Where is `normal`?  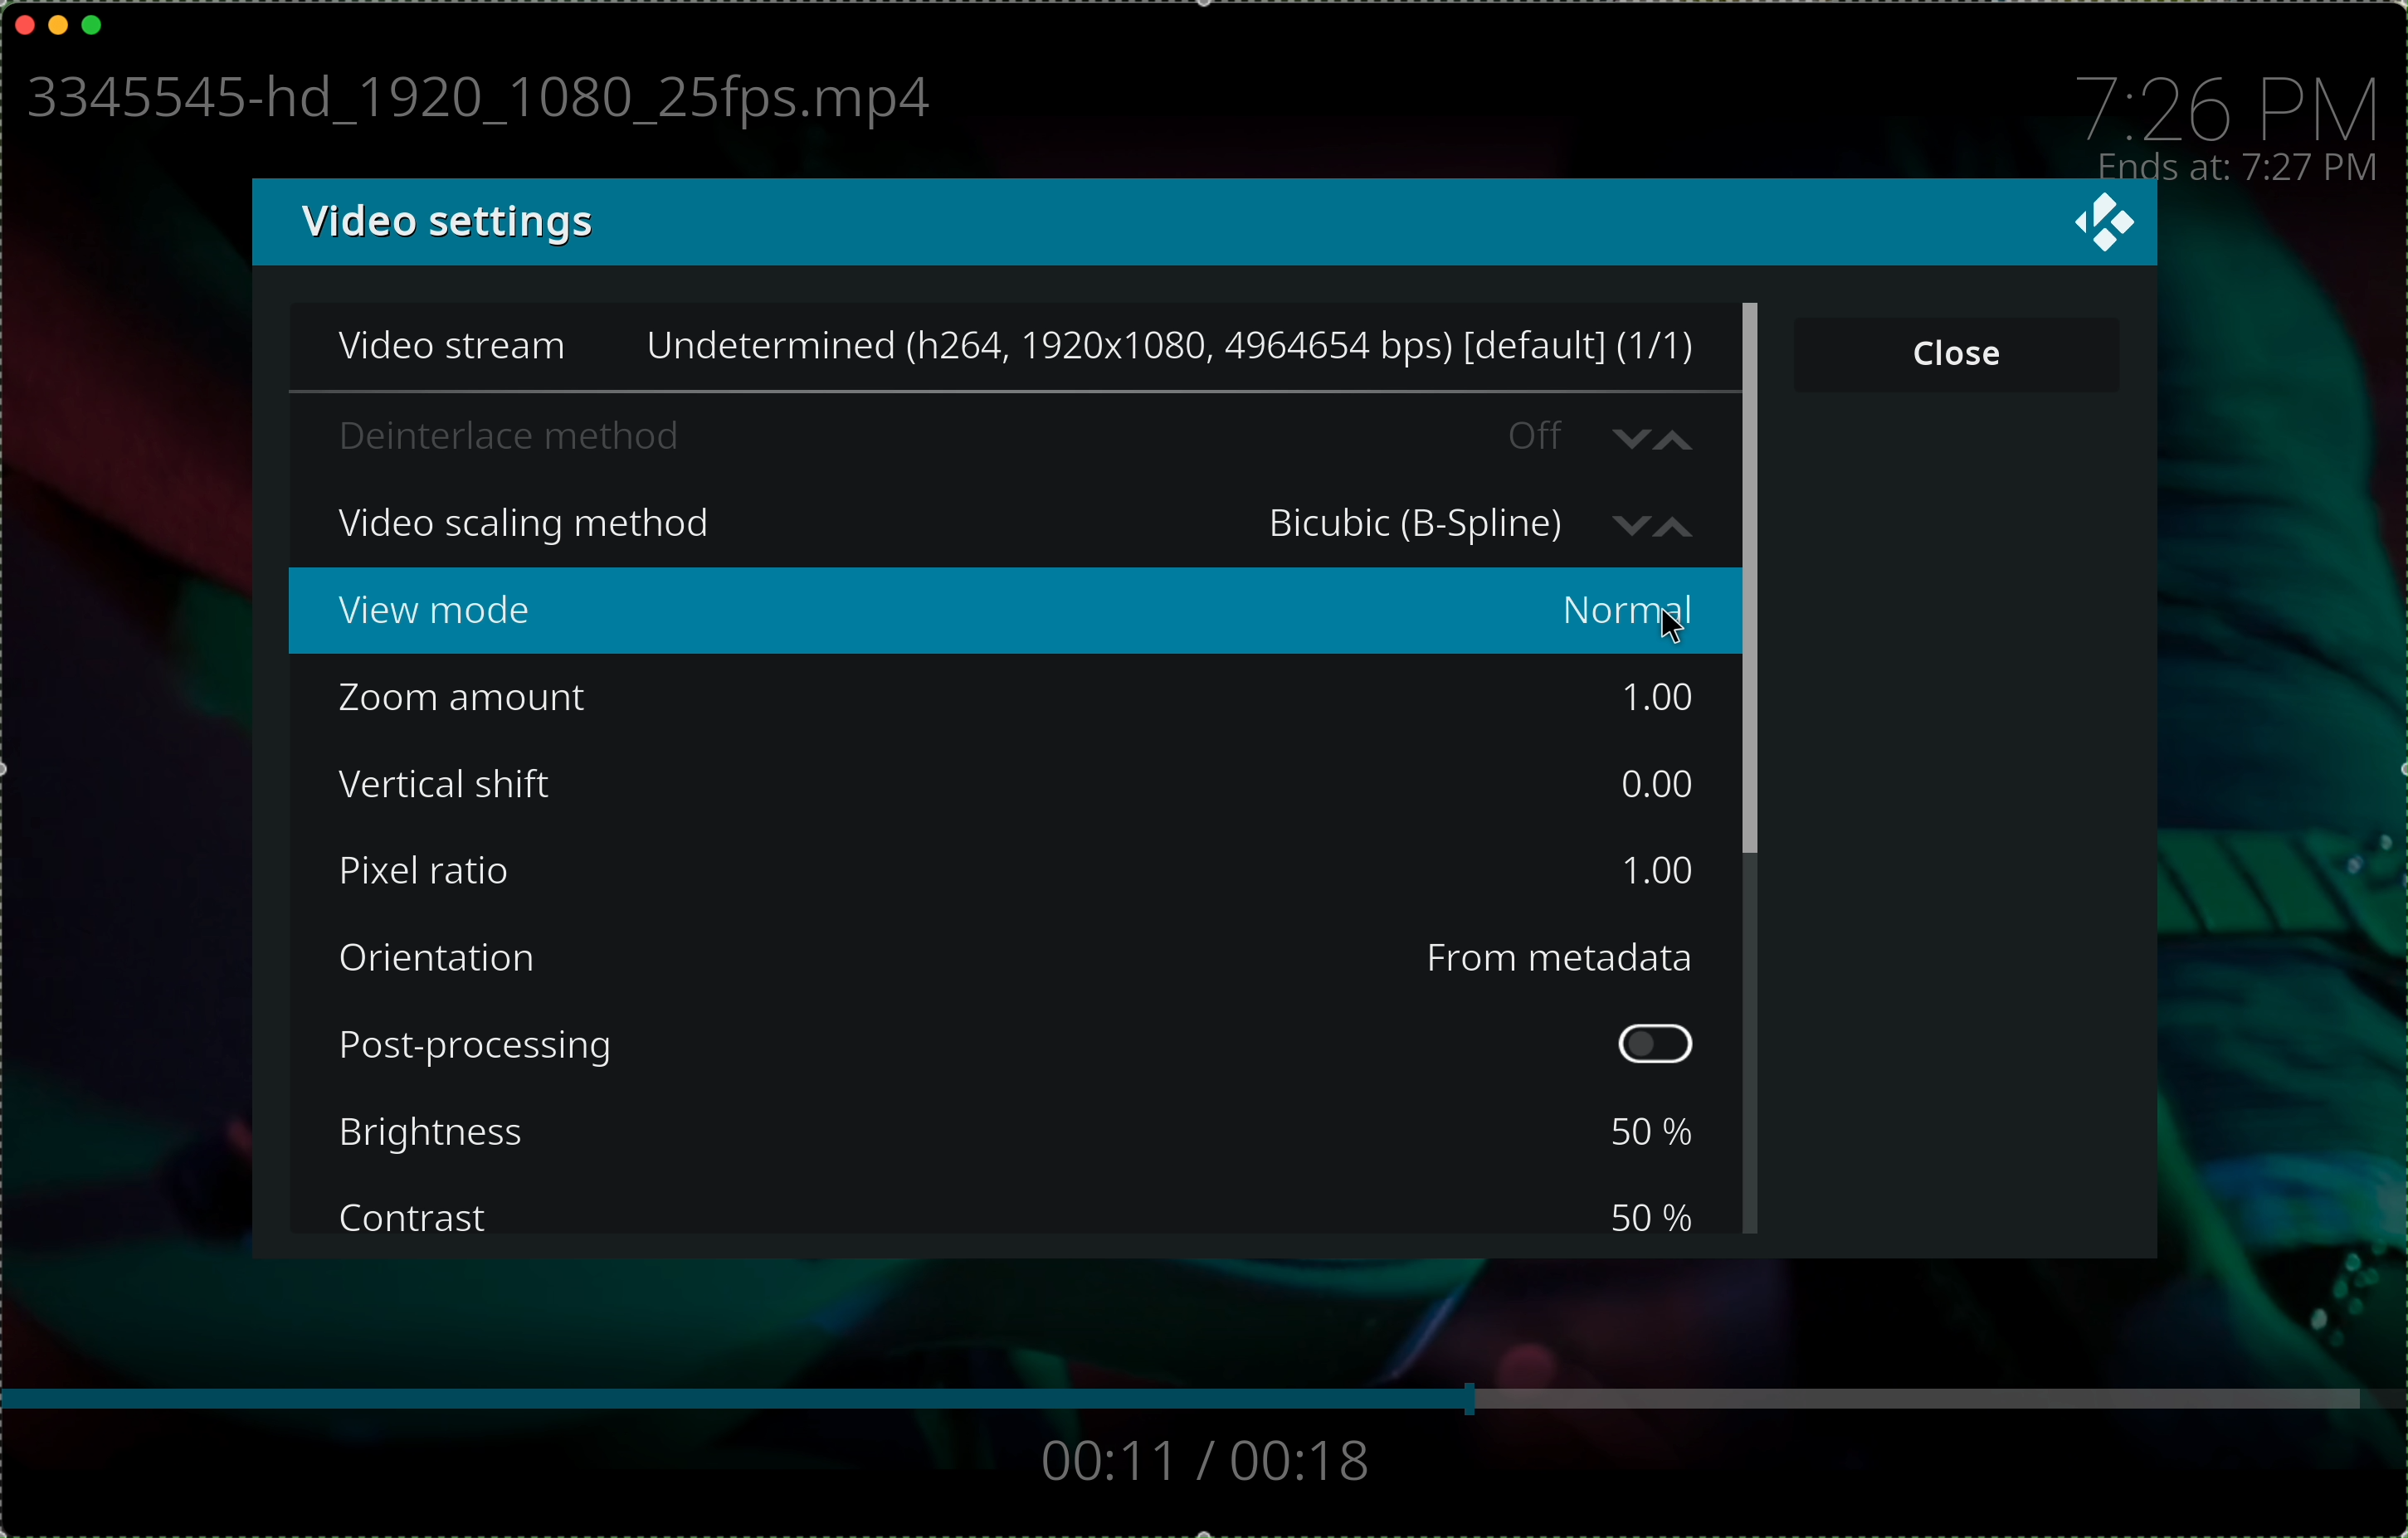 normal is located at coordinates (1627, 610).